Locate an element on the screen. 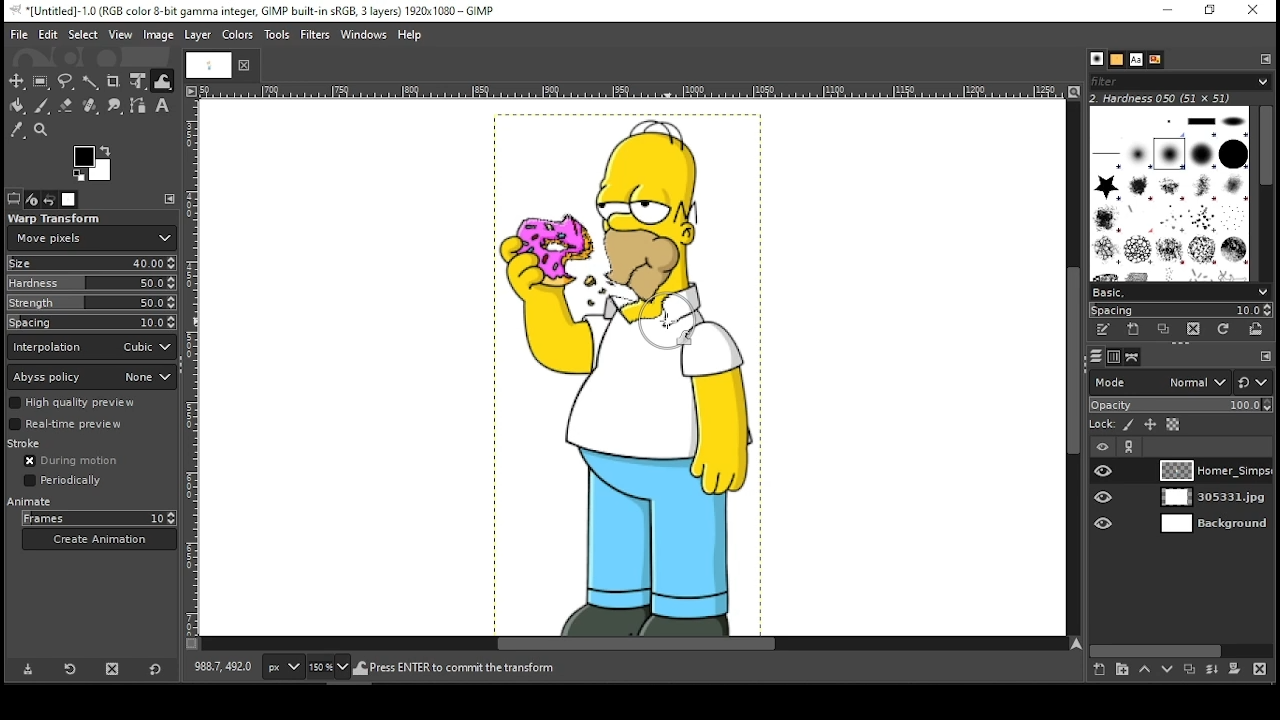 The width and height of the screenshot is (1280, 720). warp transform is located at coordinates (56, 218).